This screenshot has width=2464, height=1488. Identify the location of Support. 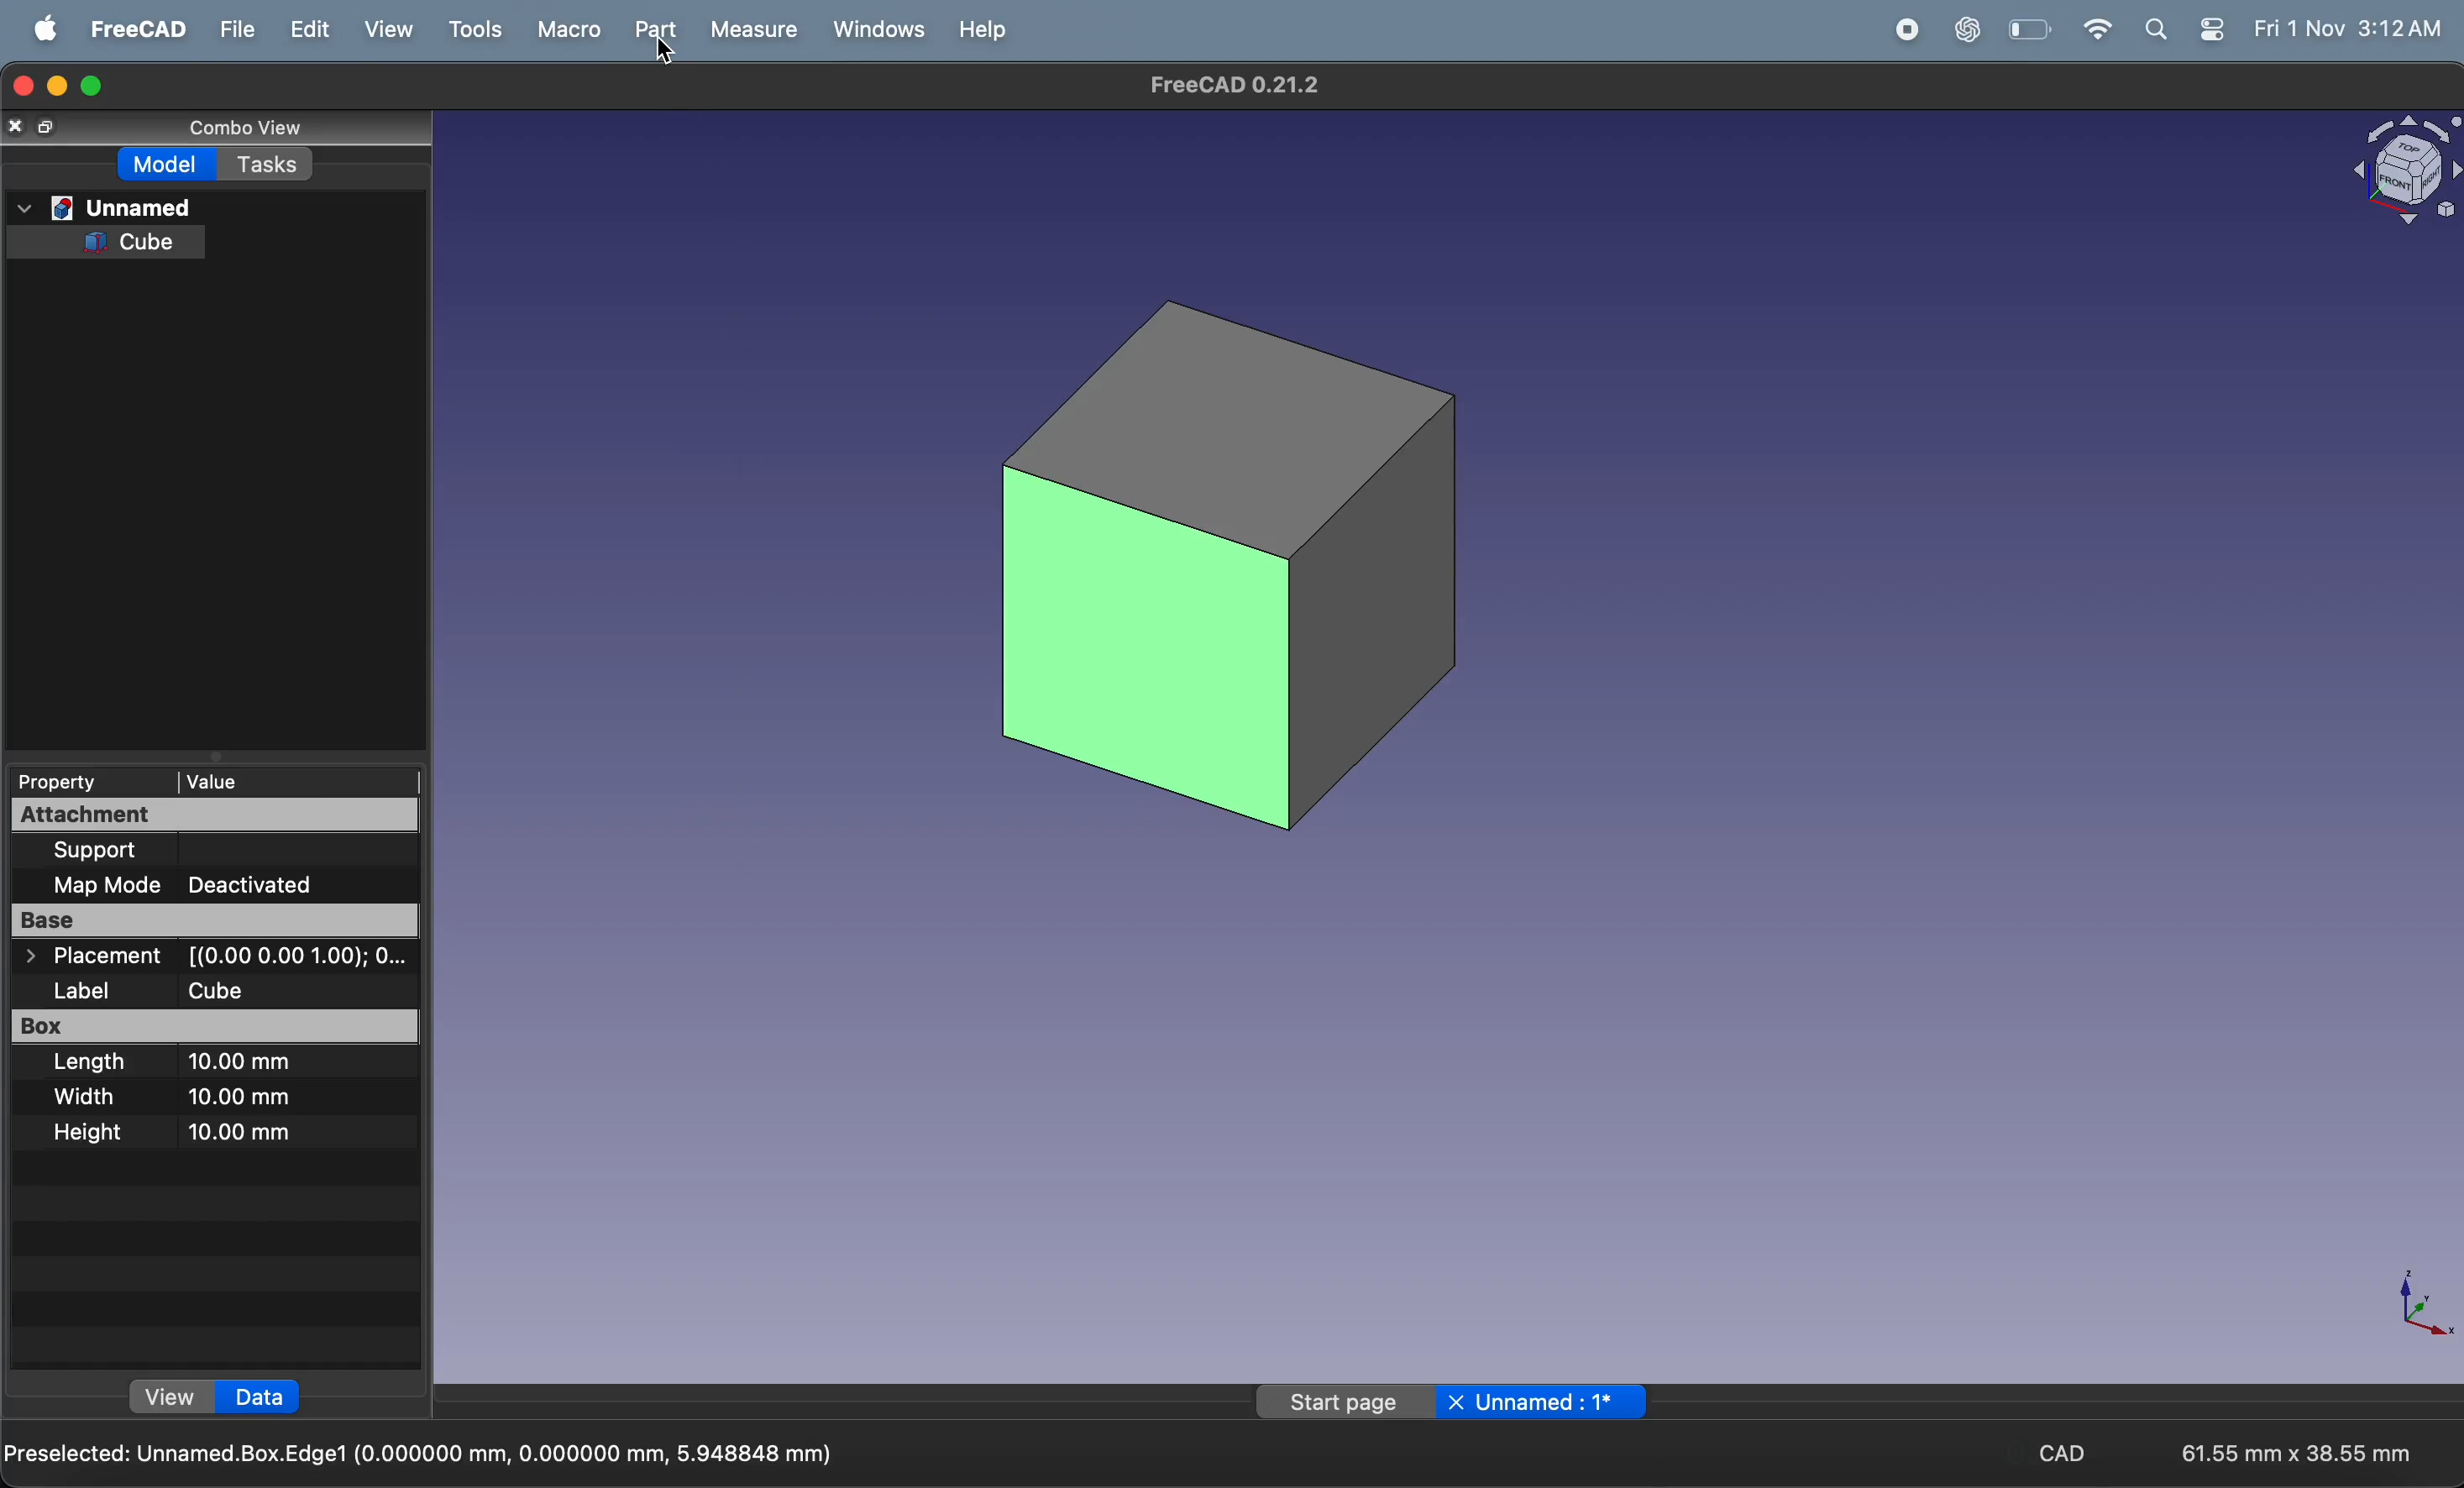
(142, 851).